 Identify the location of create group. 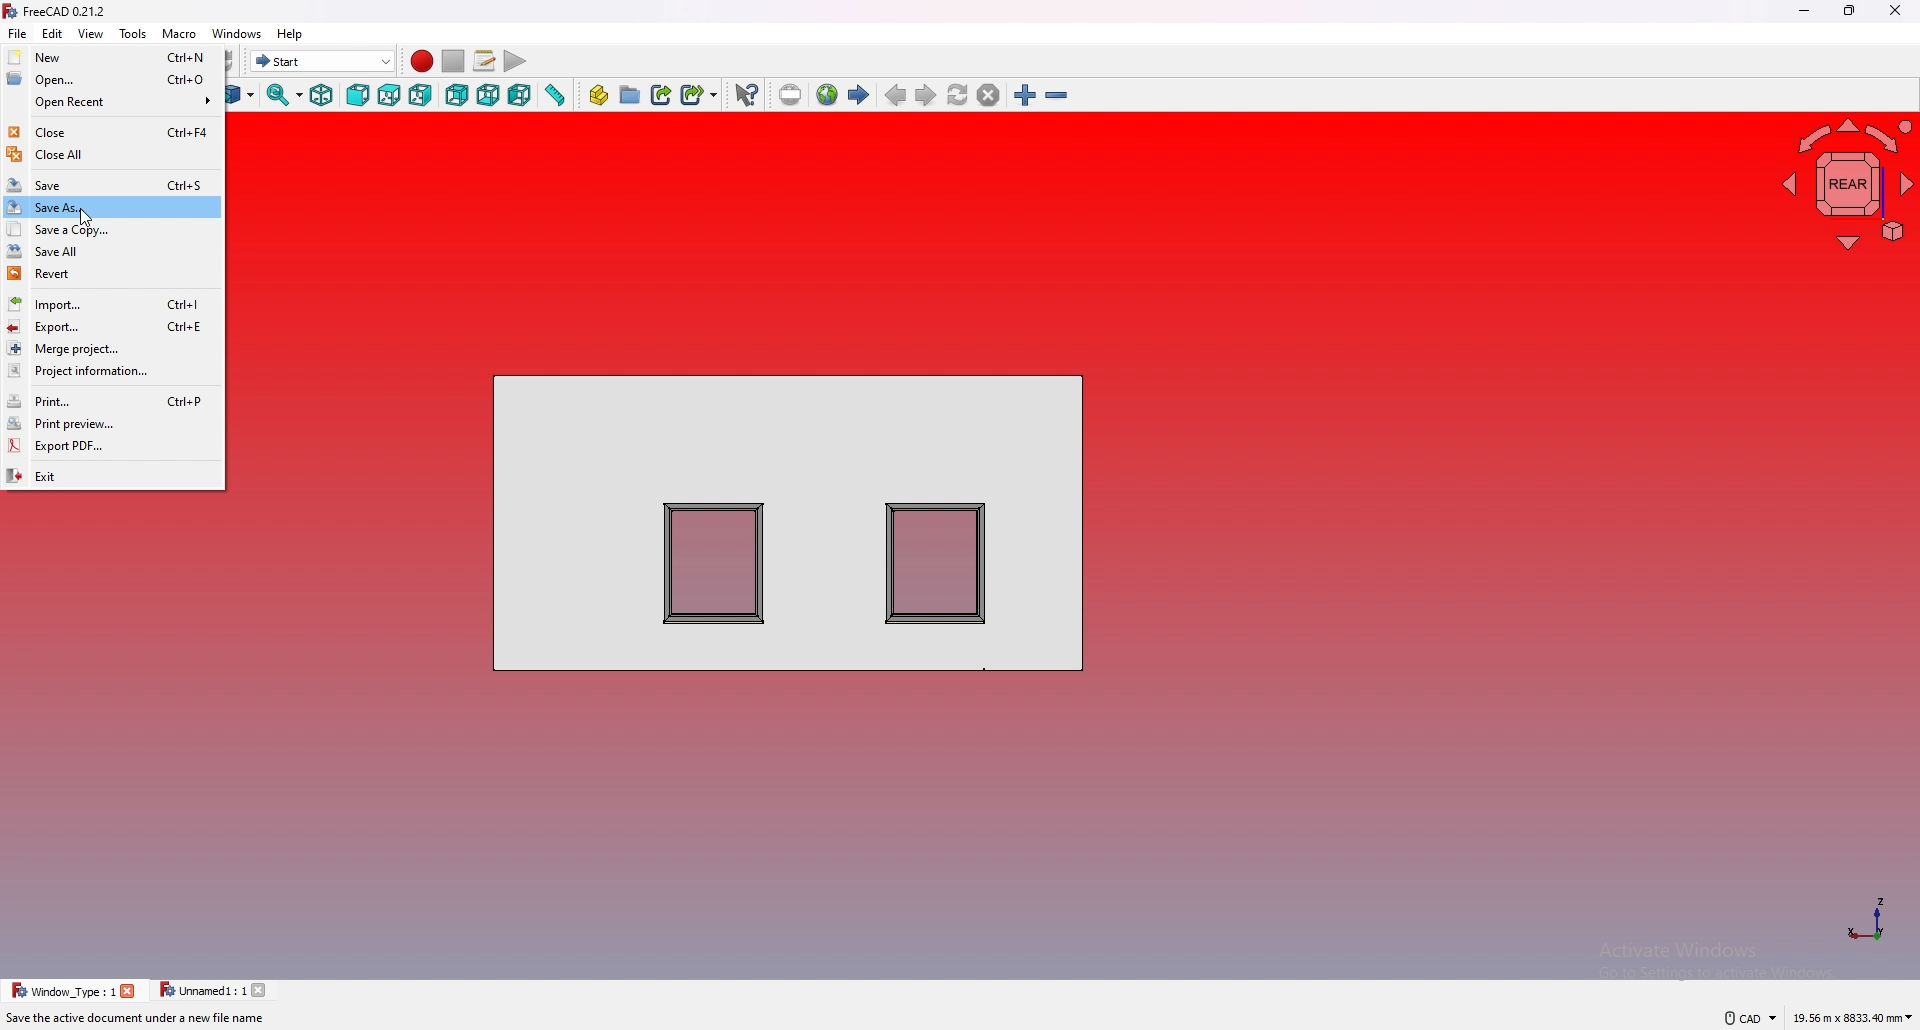
(630, 95).